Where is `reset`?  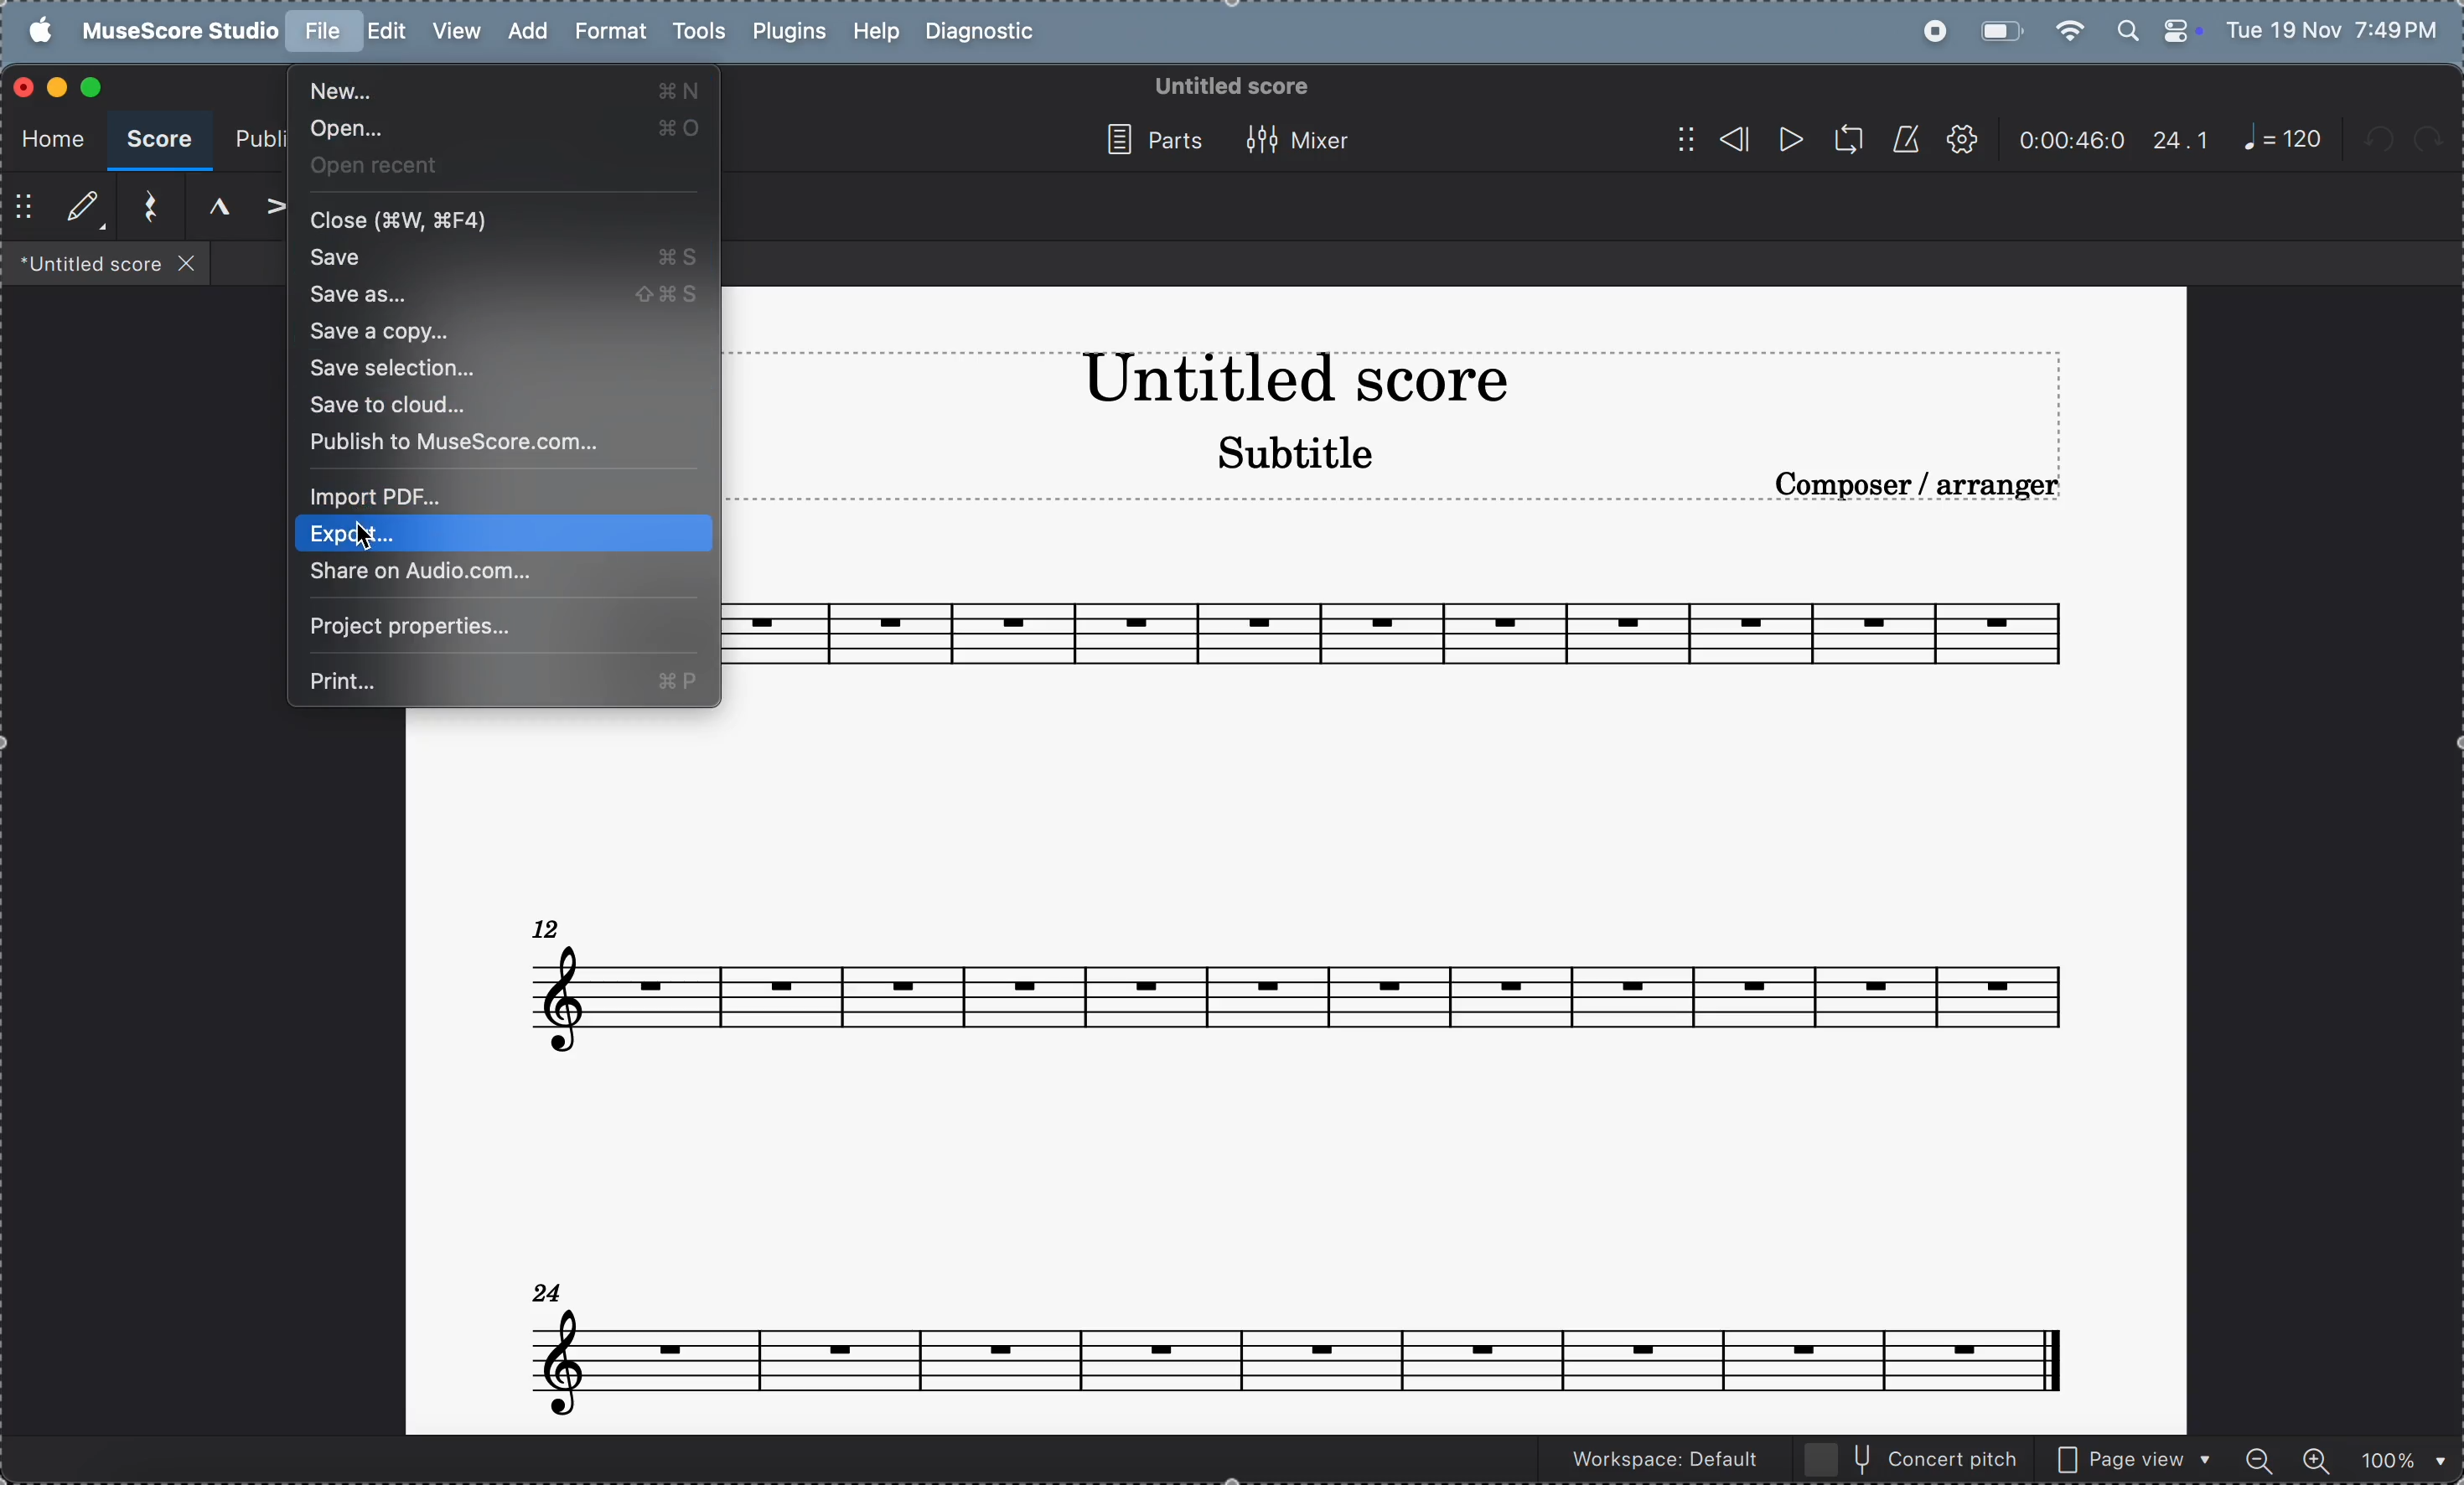
reset is located at coordinates (144, 208).